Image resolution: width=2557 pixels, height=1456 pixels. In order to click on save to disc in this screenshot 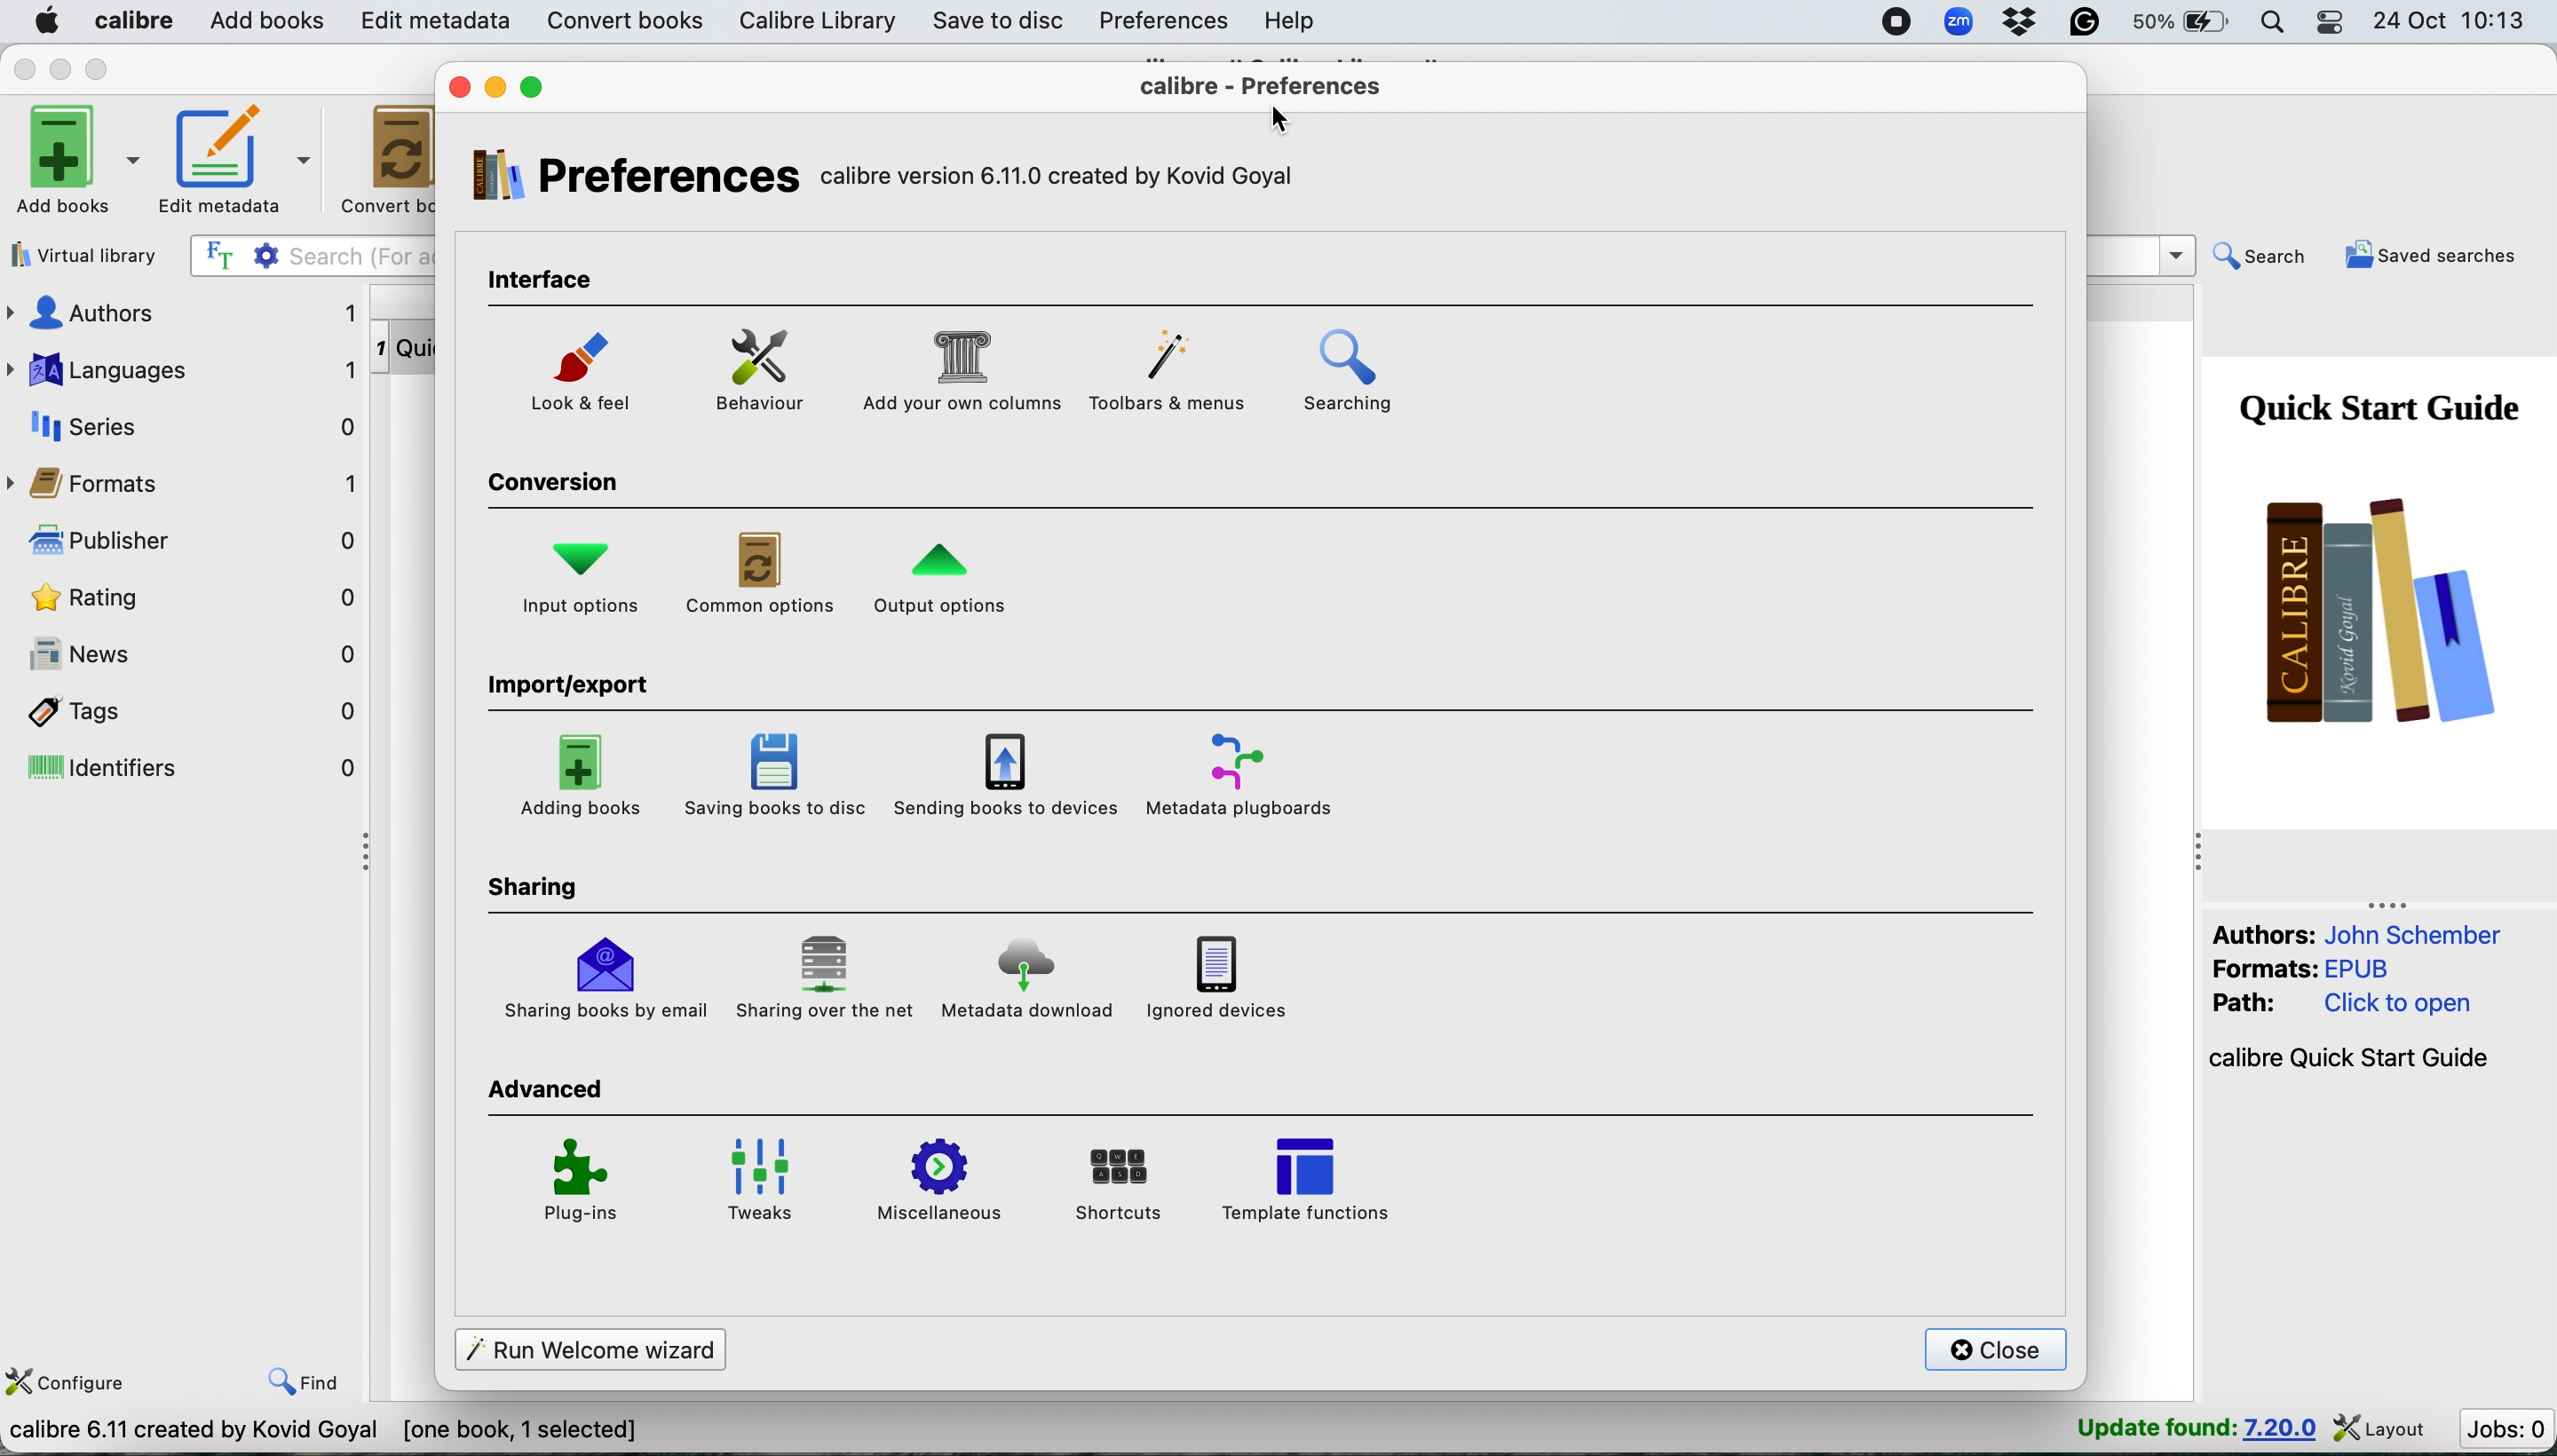, I will do `click(994, 22)`.